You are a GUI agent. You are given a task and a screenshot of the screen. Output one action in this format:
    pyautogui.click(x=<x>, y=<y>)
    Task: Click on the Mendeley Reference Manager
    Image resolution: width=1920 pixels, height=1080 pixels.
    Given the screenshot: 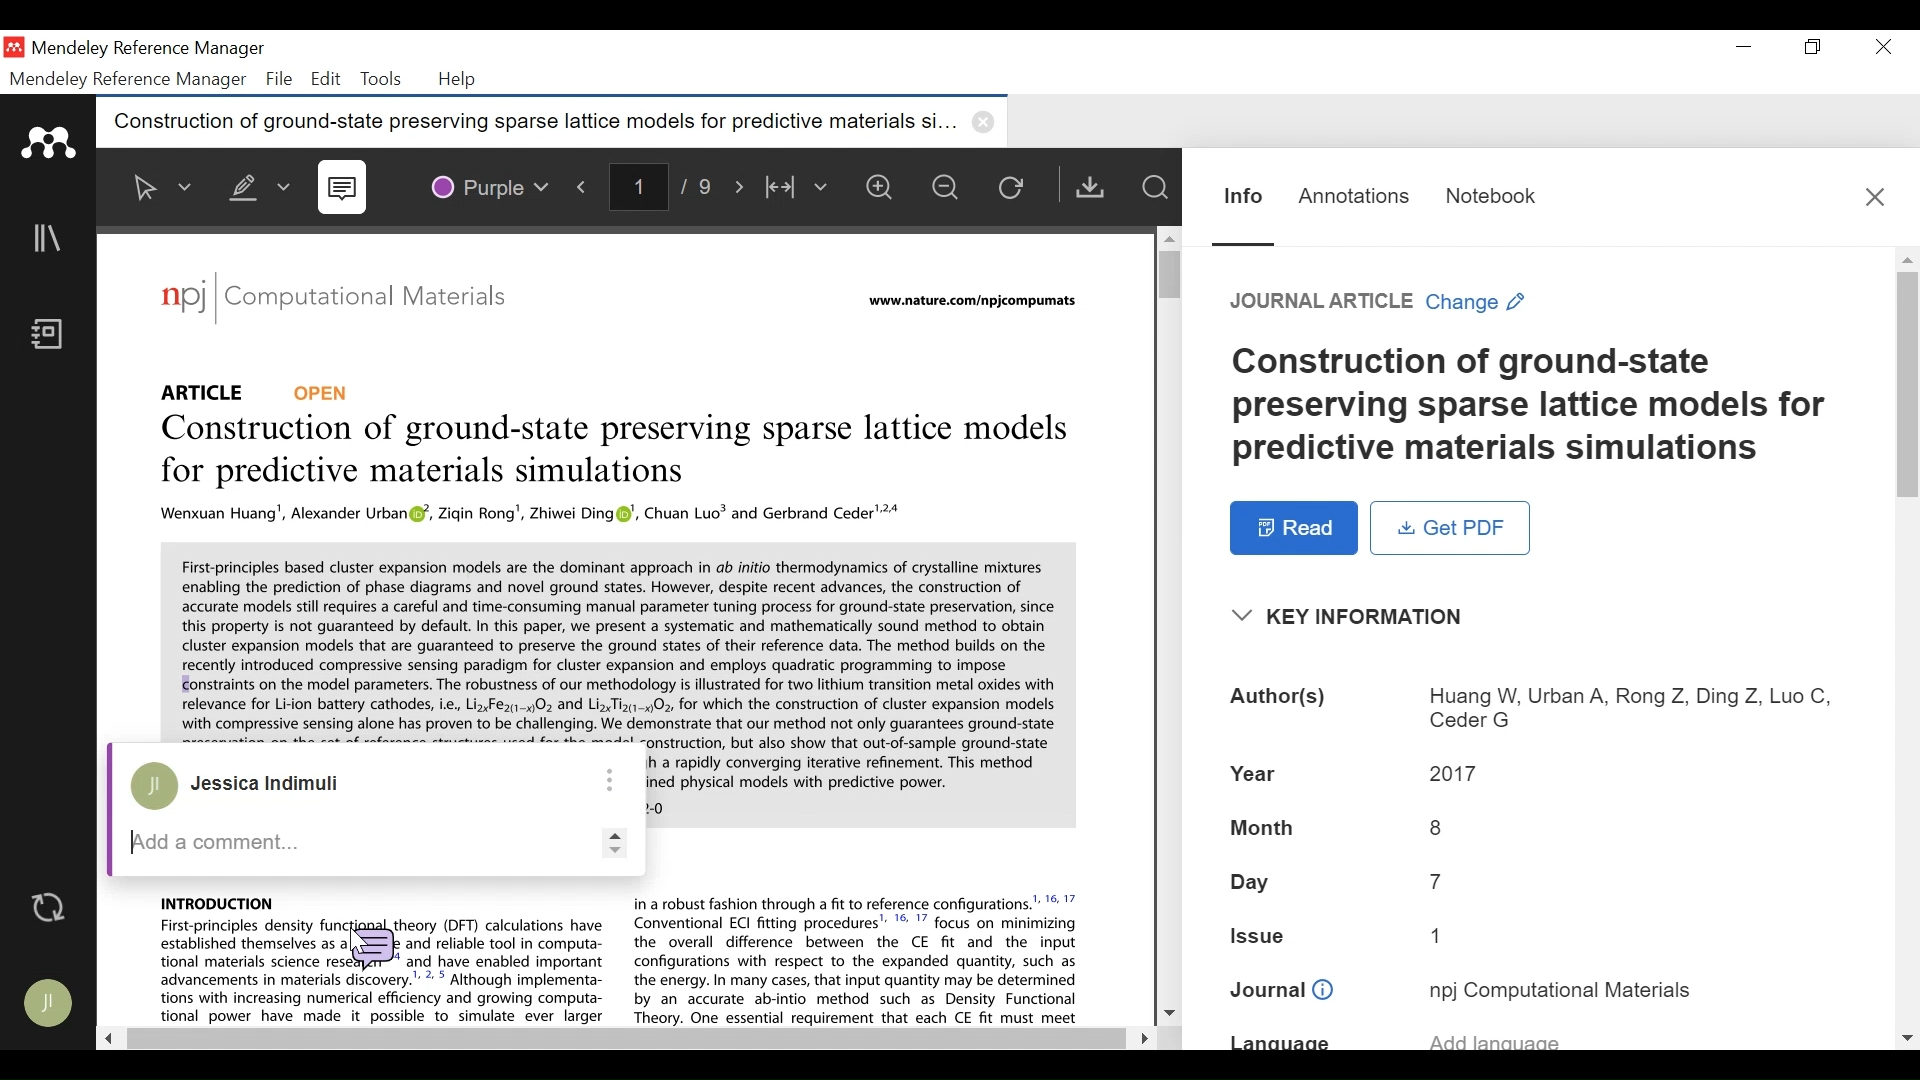 What is the action you would take?
    pyautogui.click(x=149, y=49)
    